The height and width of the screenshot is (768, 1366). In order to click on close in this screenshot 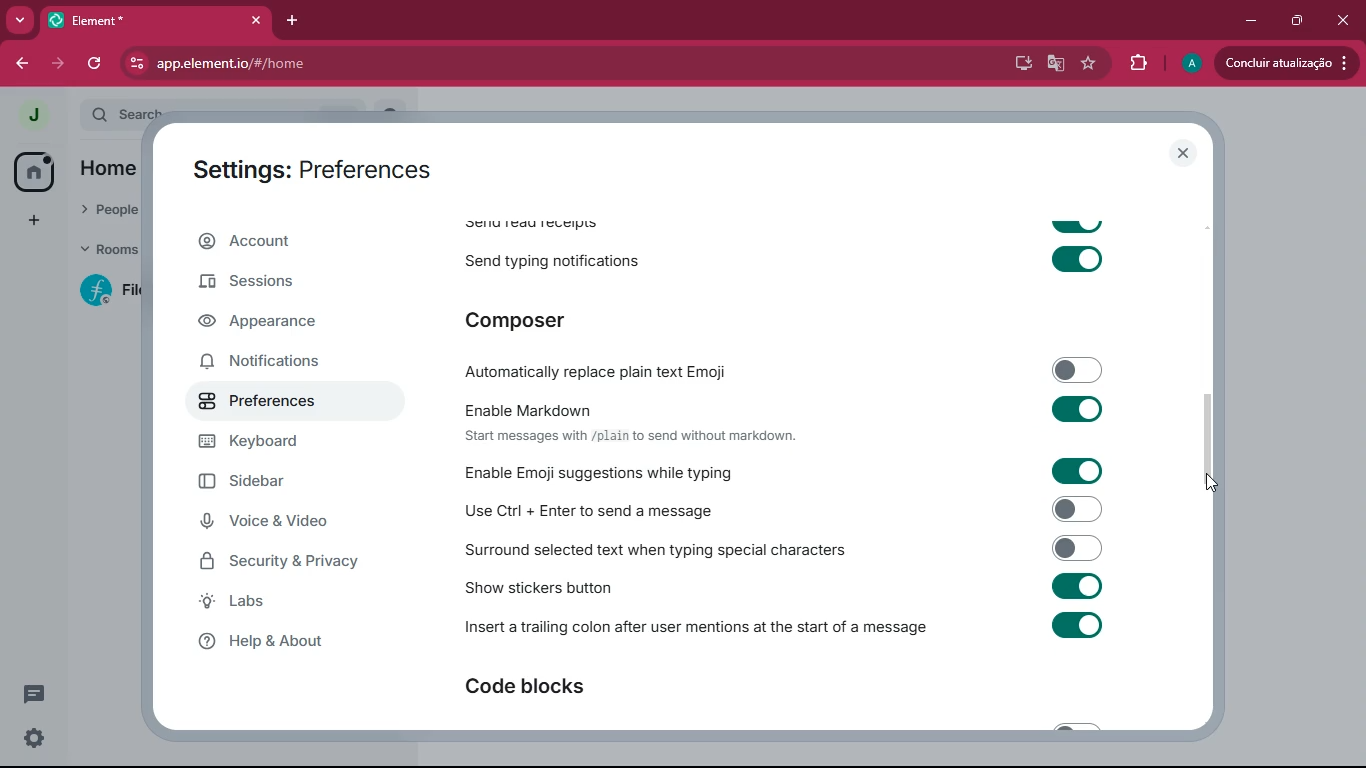, I will do `click(1185, 153)`.